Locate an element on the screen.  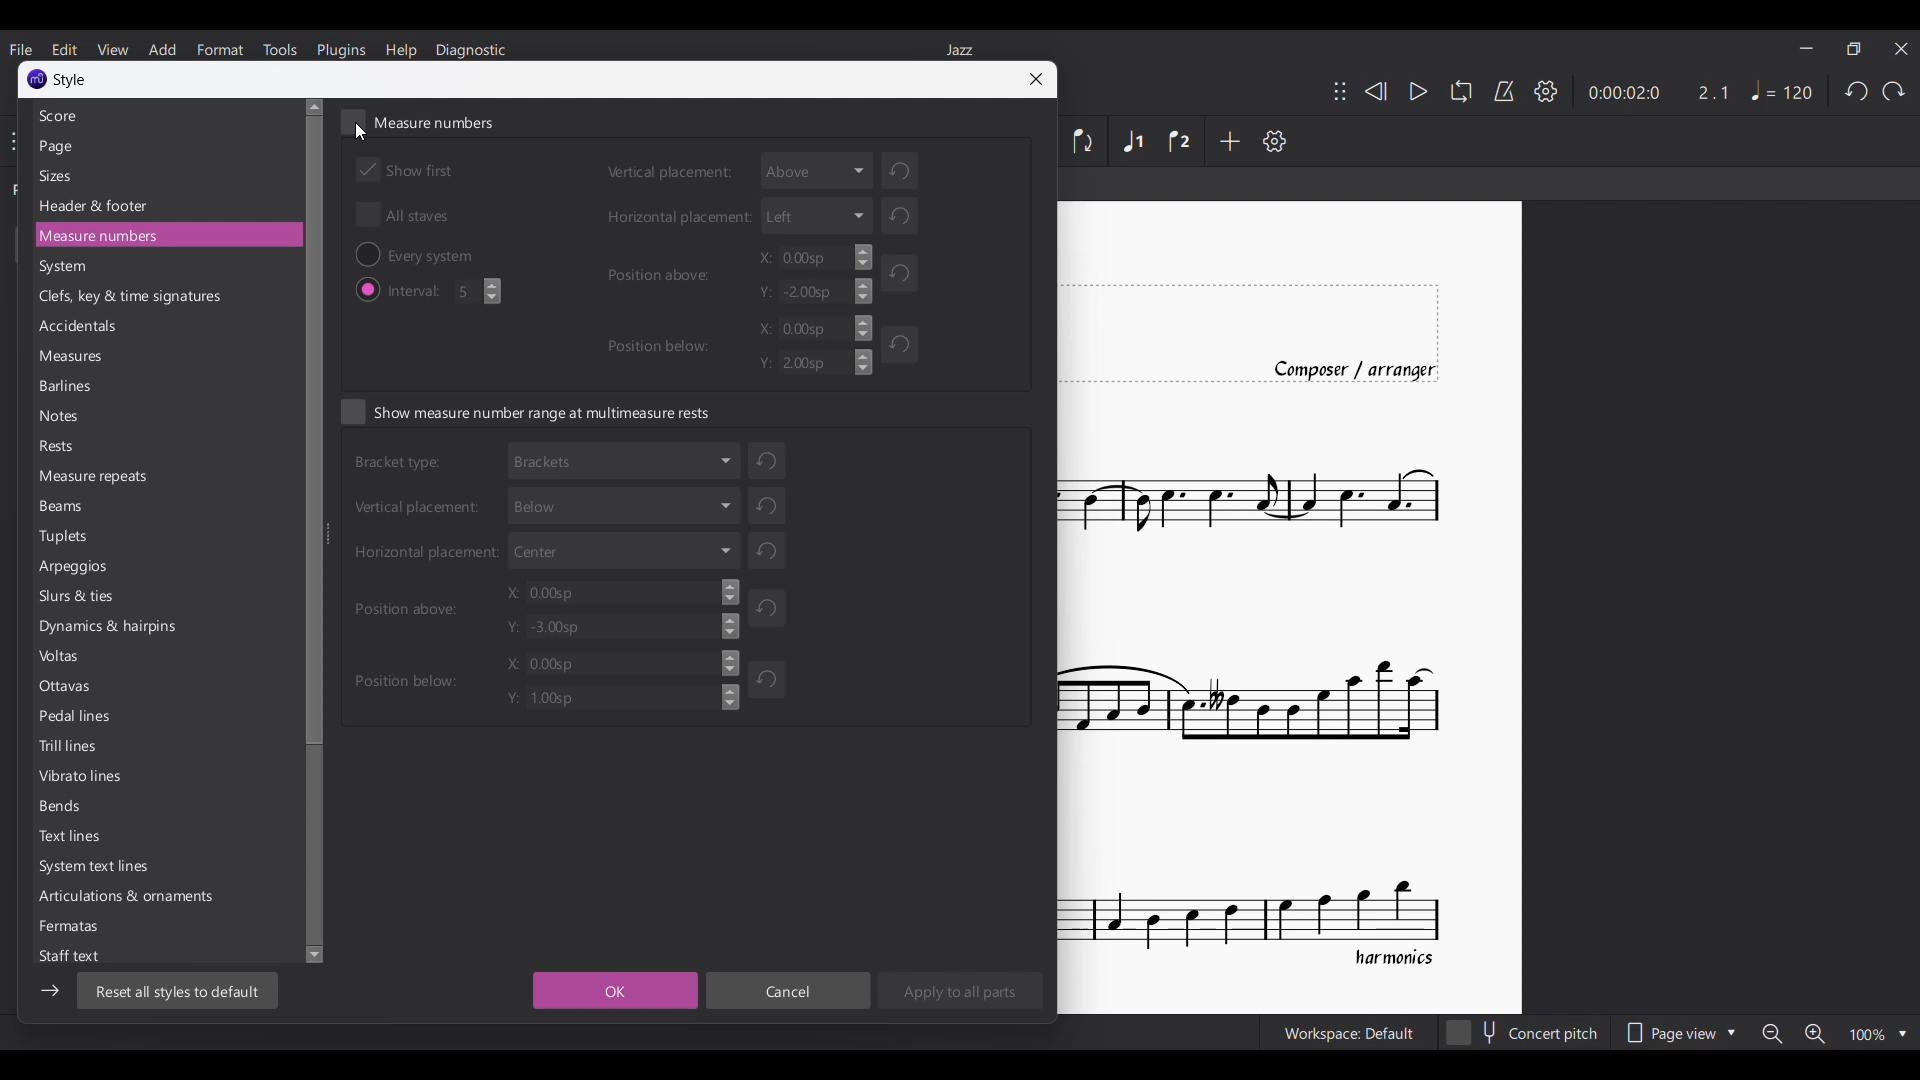
Trill is located at coordinates (72, 749).